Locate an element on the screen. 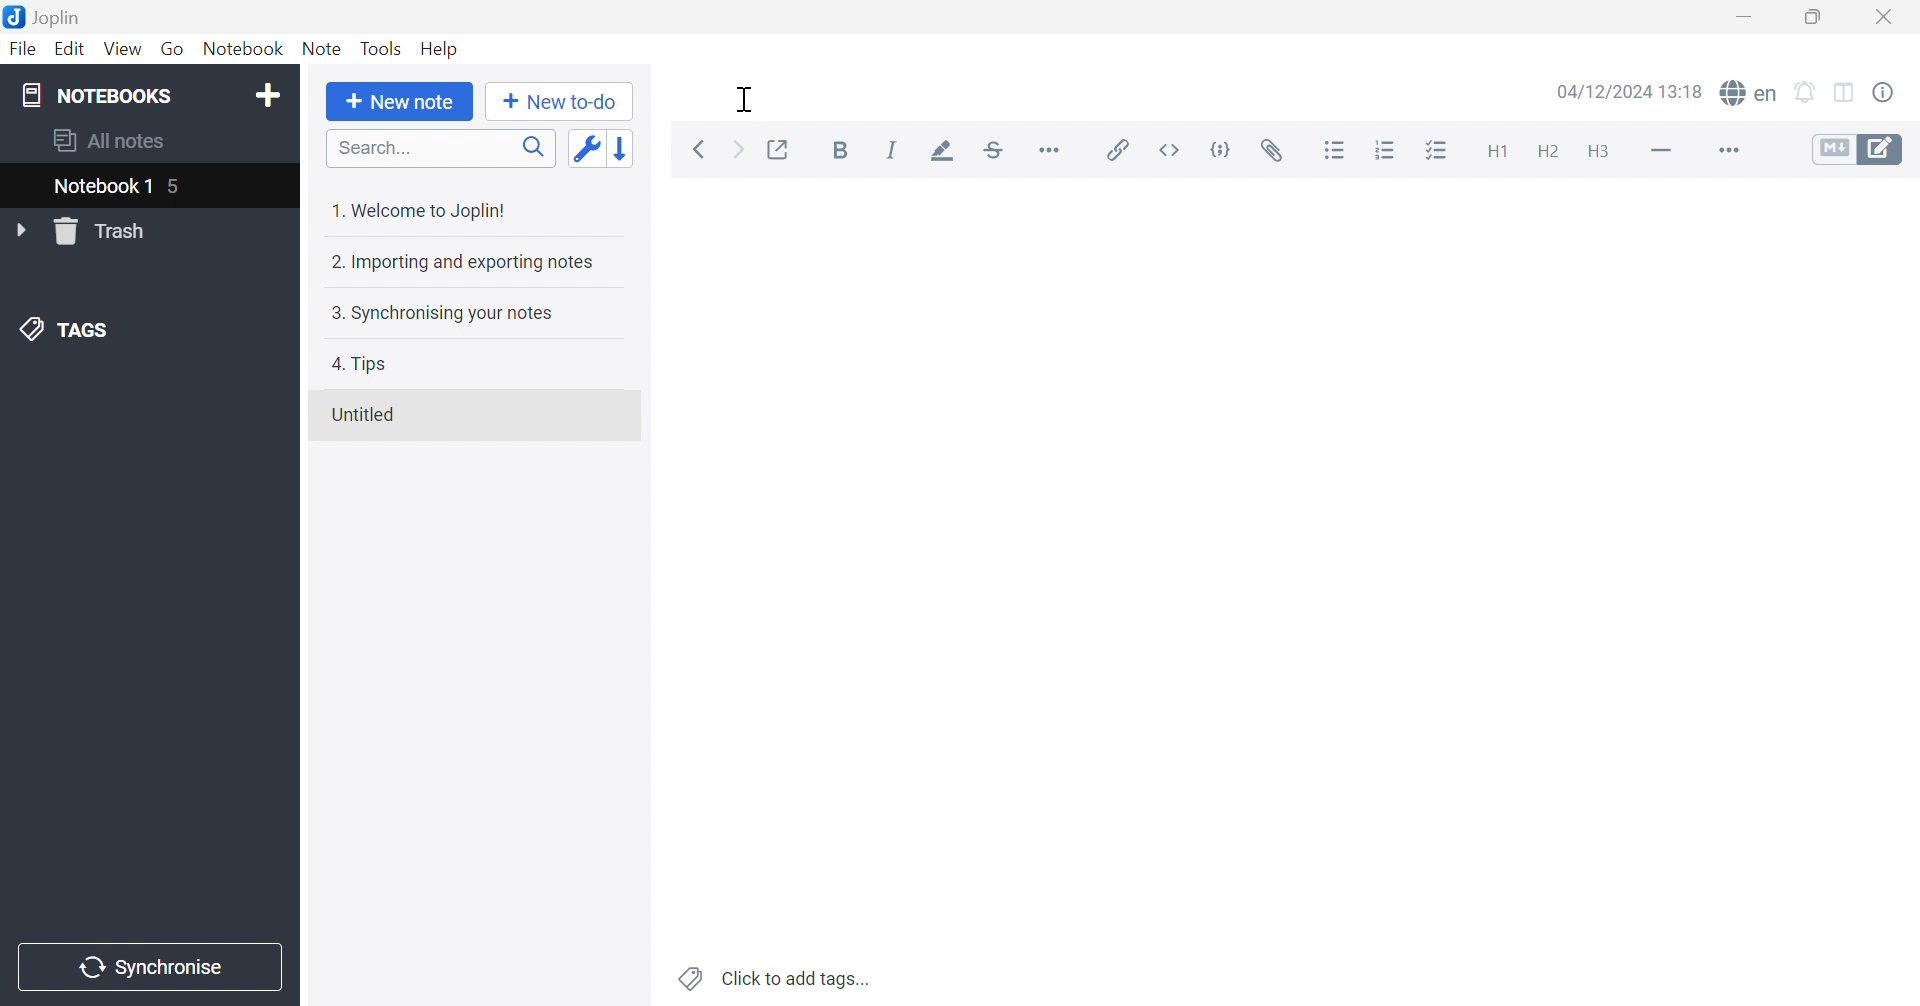  Edit is located at coordinates (69, 48).